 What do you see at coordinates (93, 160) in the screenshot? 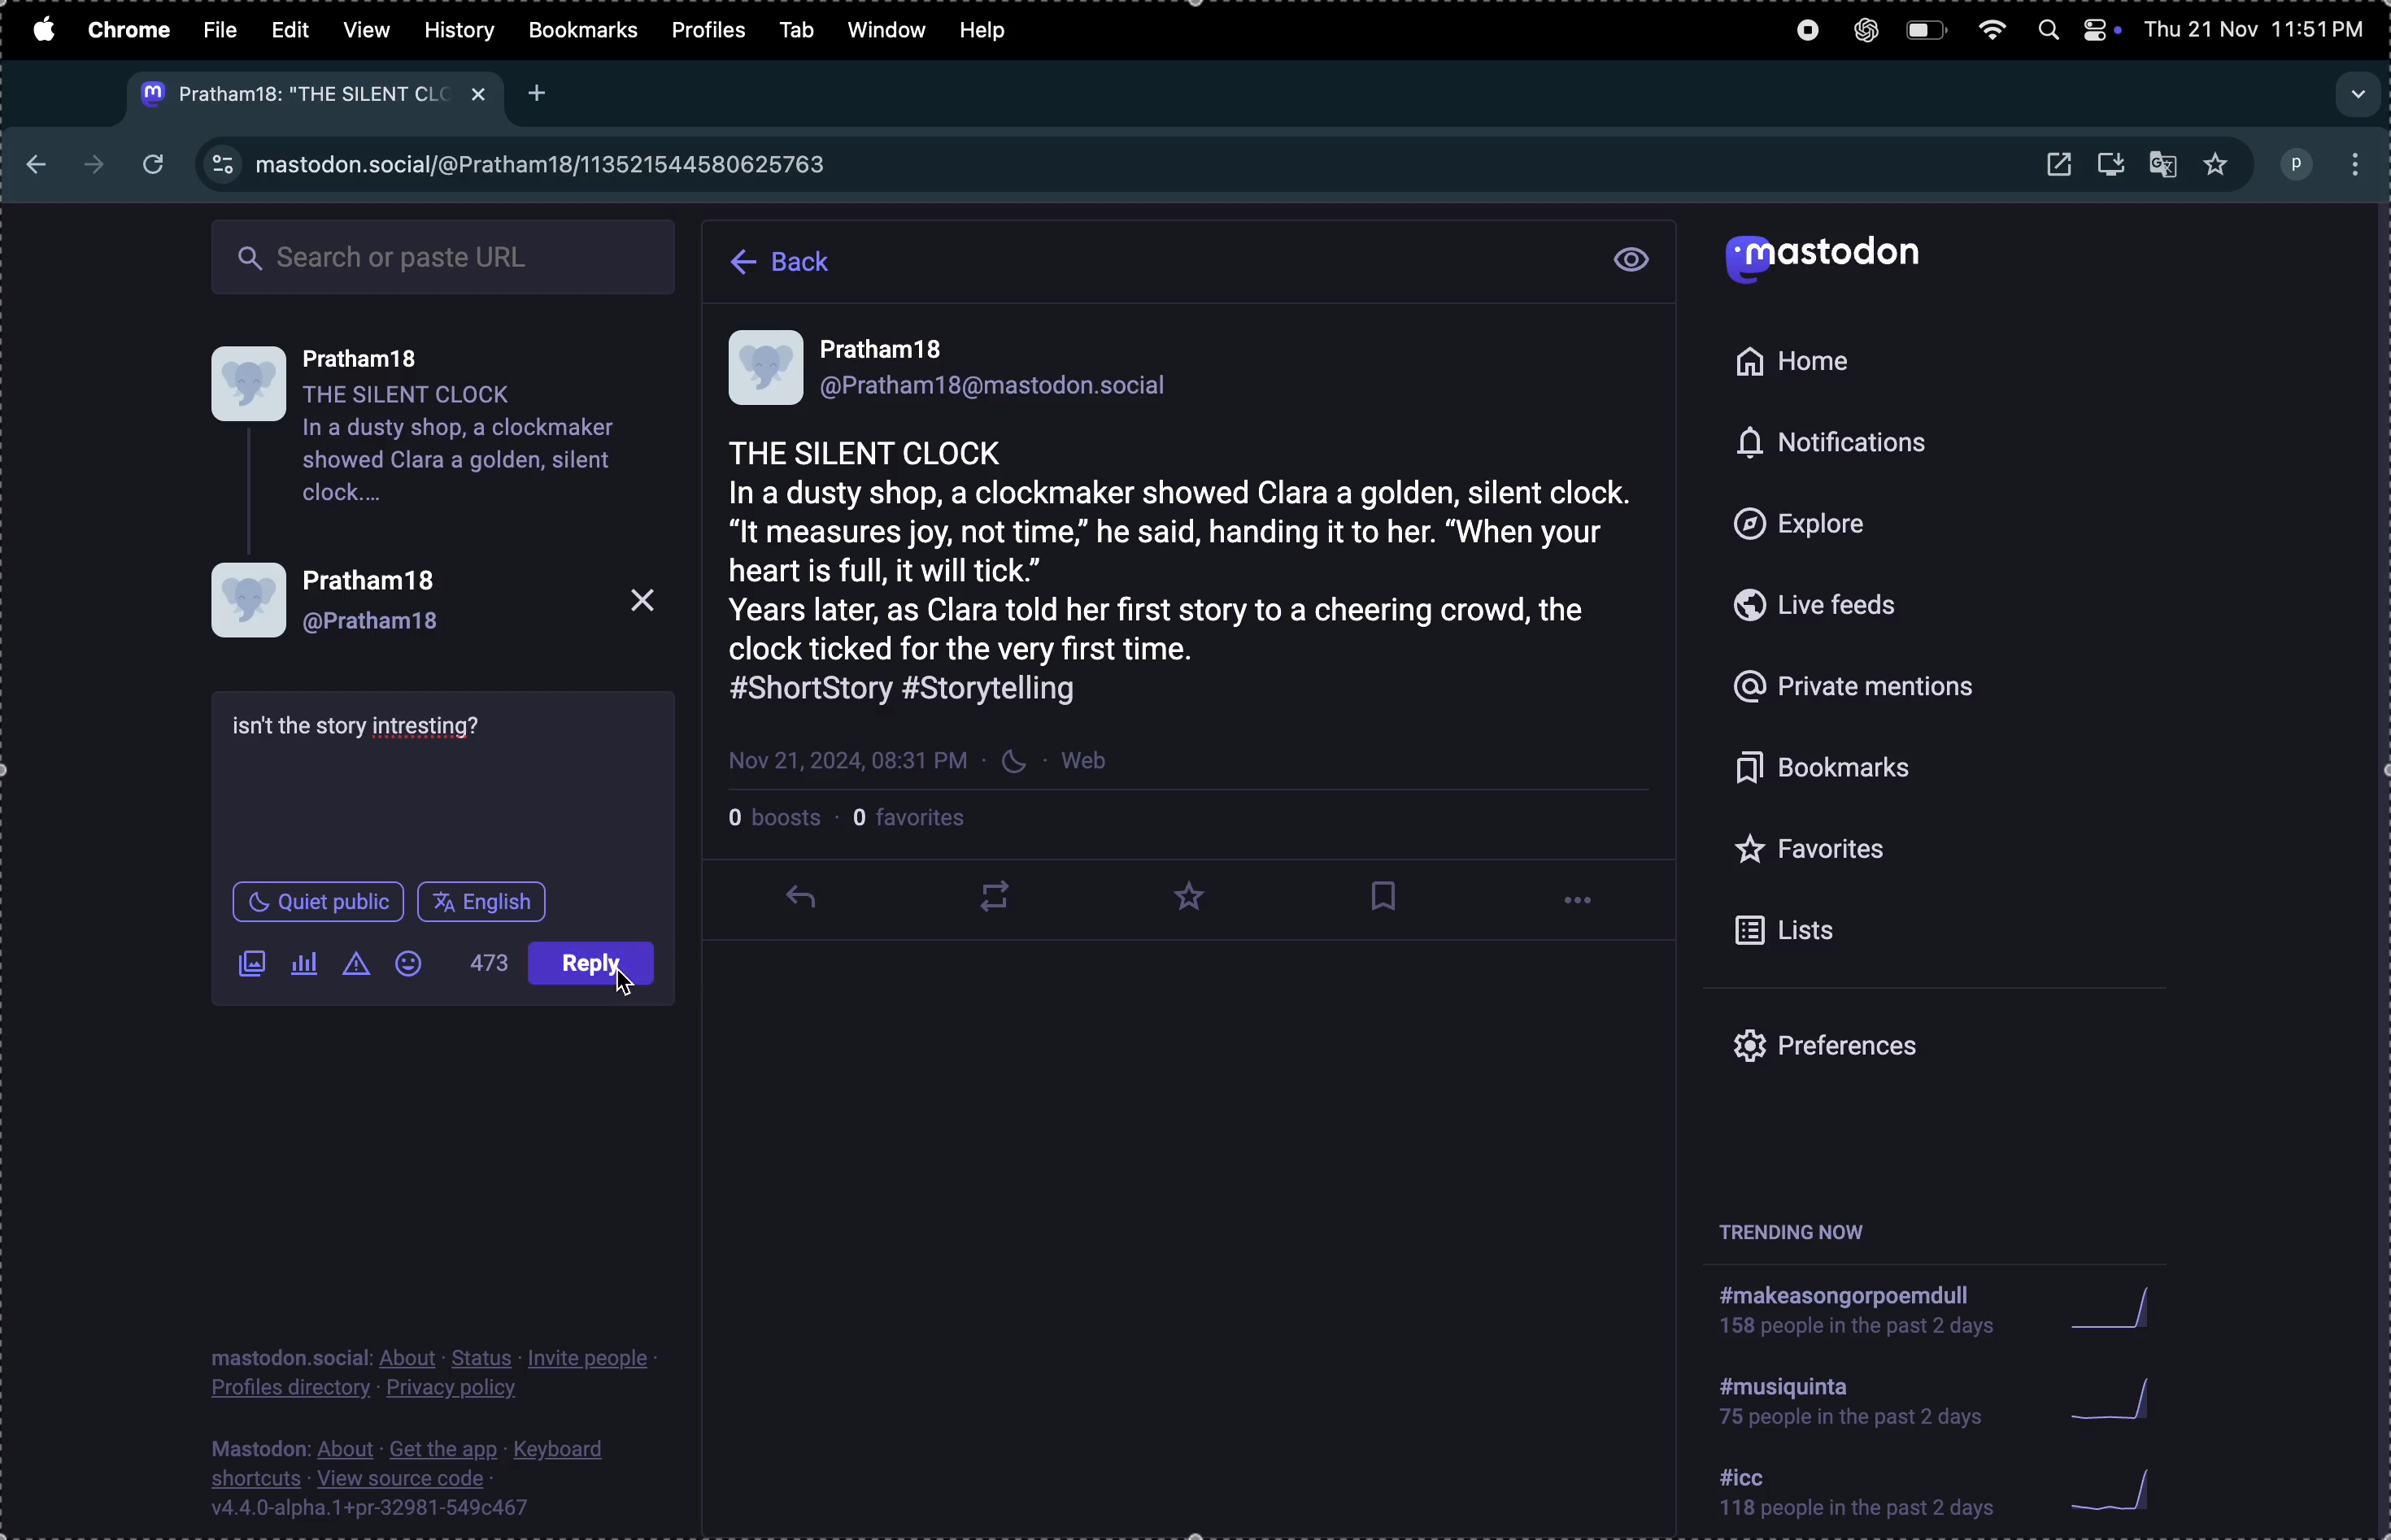
I see `next page` at bounding box center [93, 160].